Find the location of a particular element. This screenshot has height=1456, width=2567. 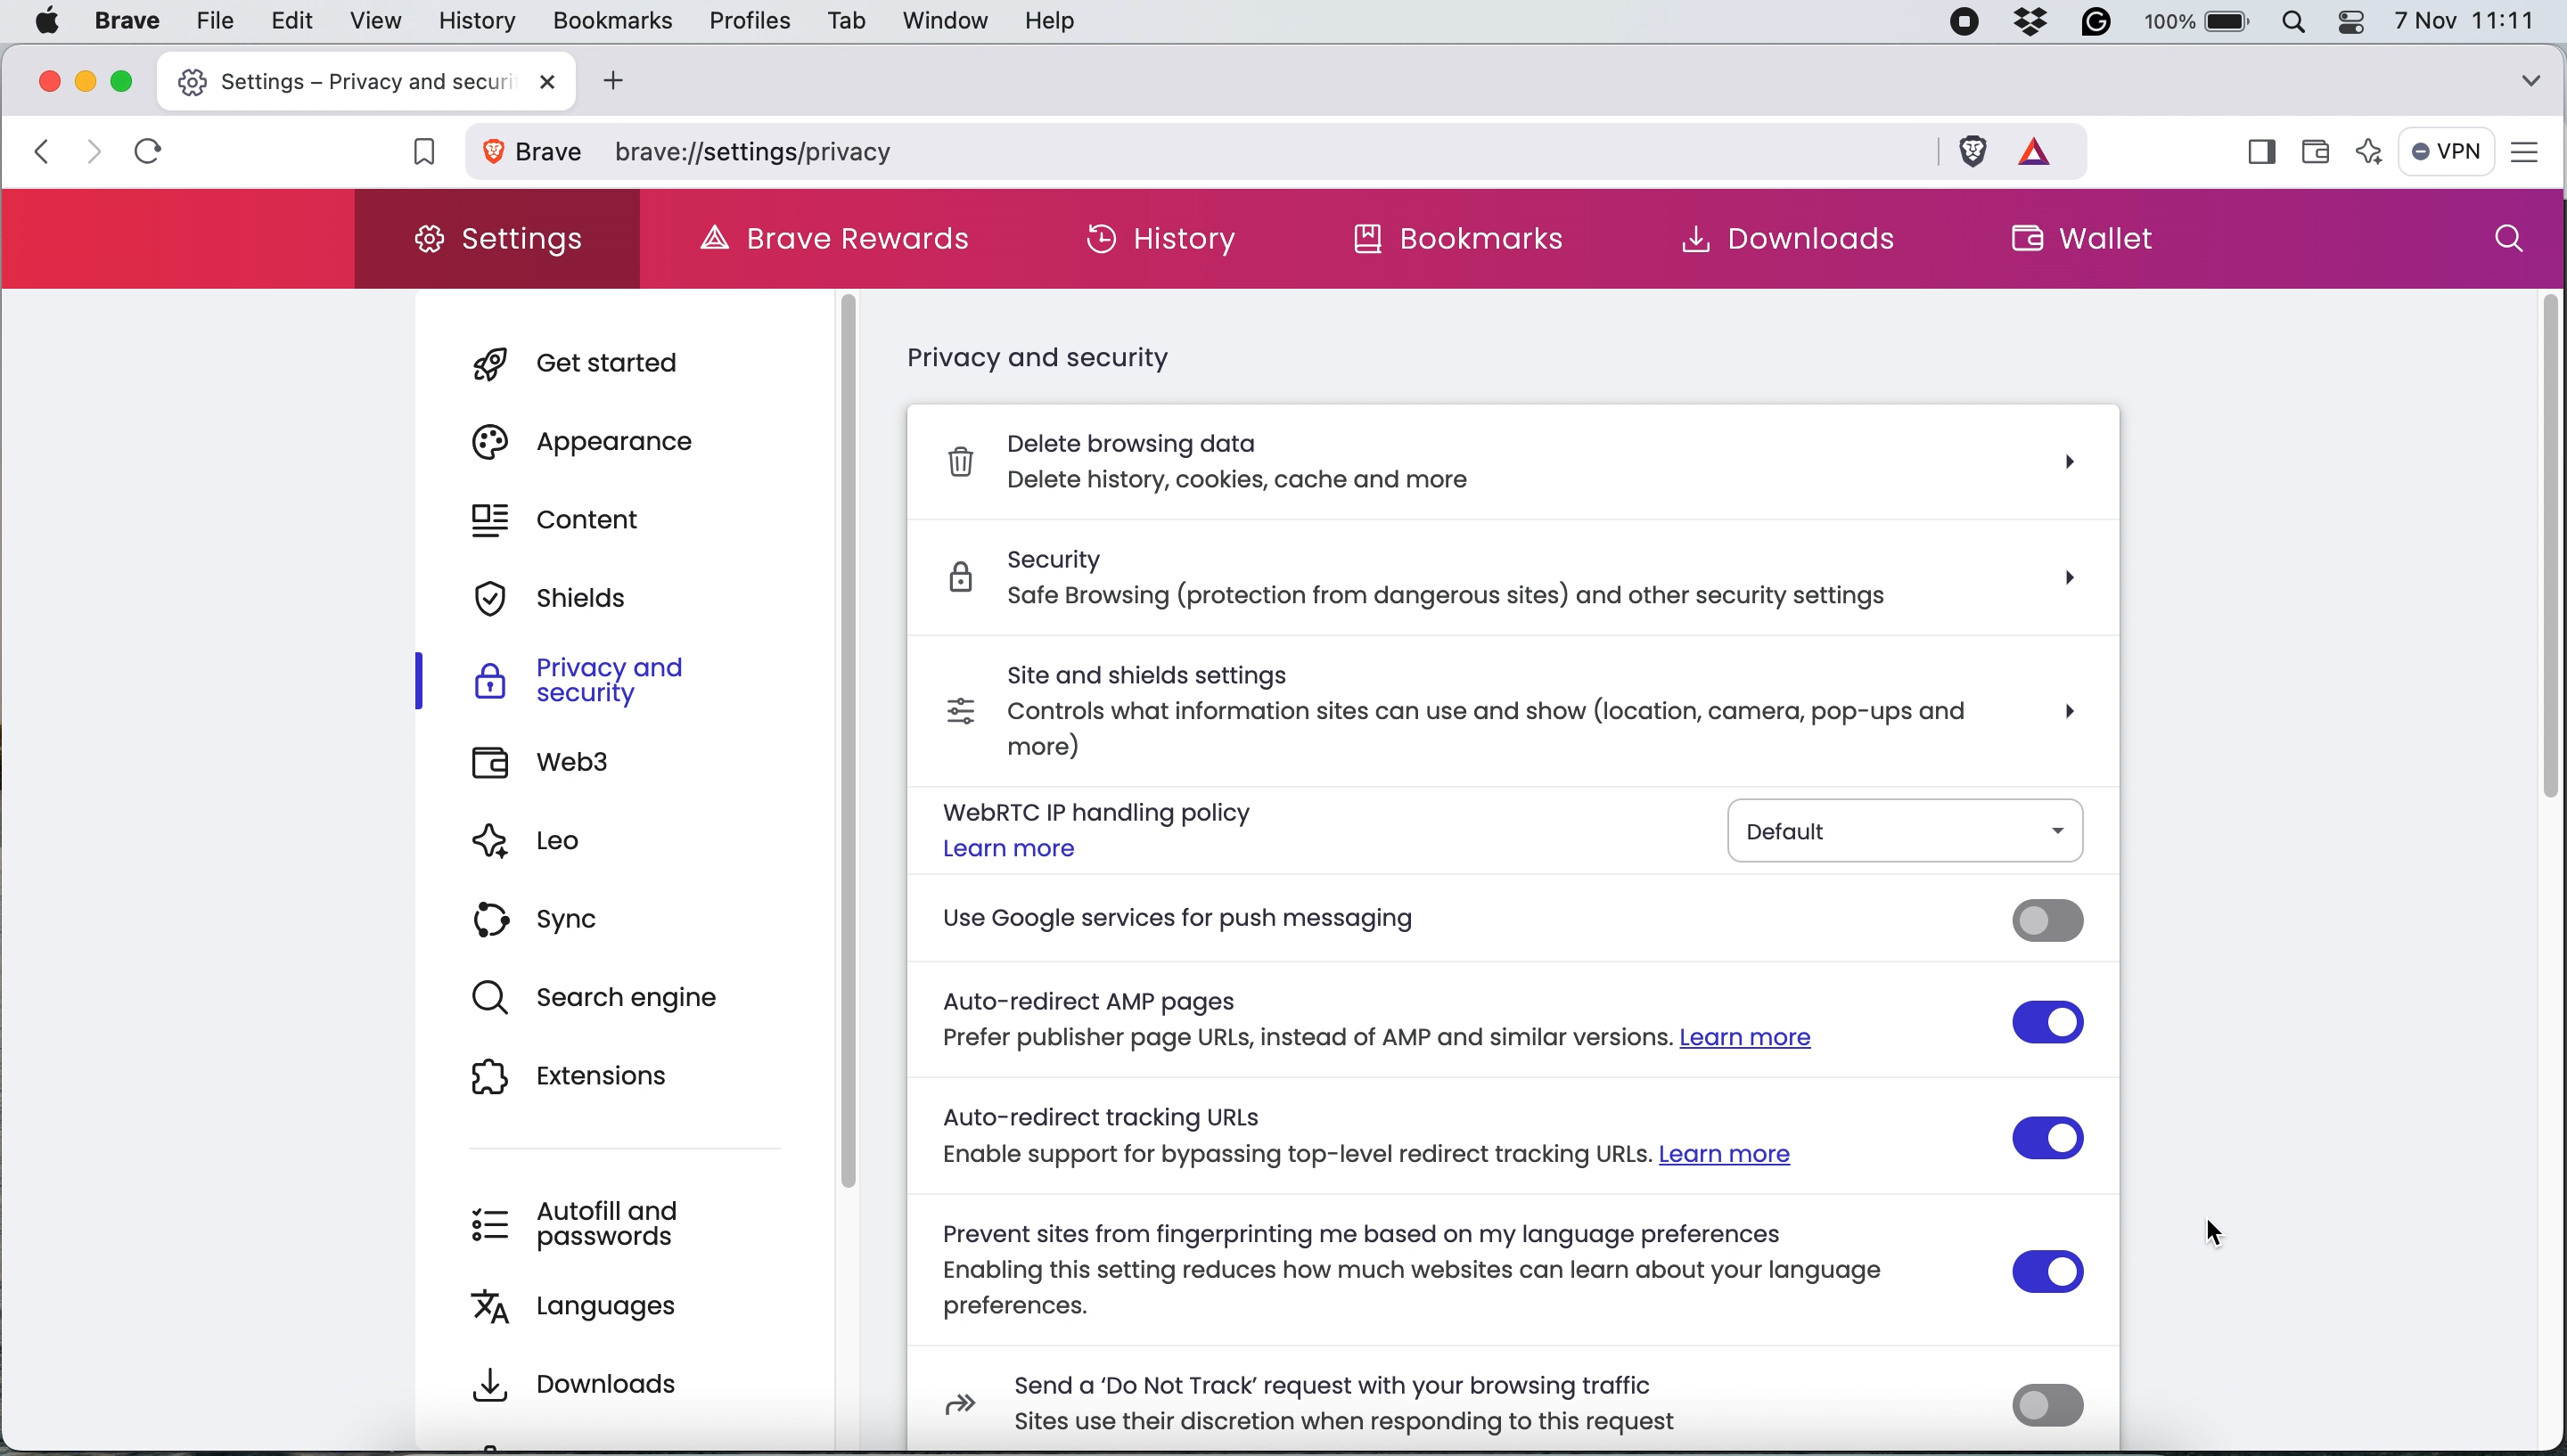

Learn more is located at coordinates (1014, 848).